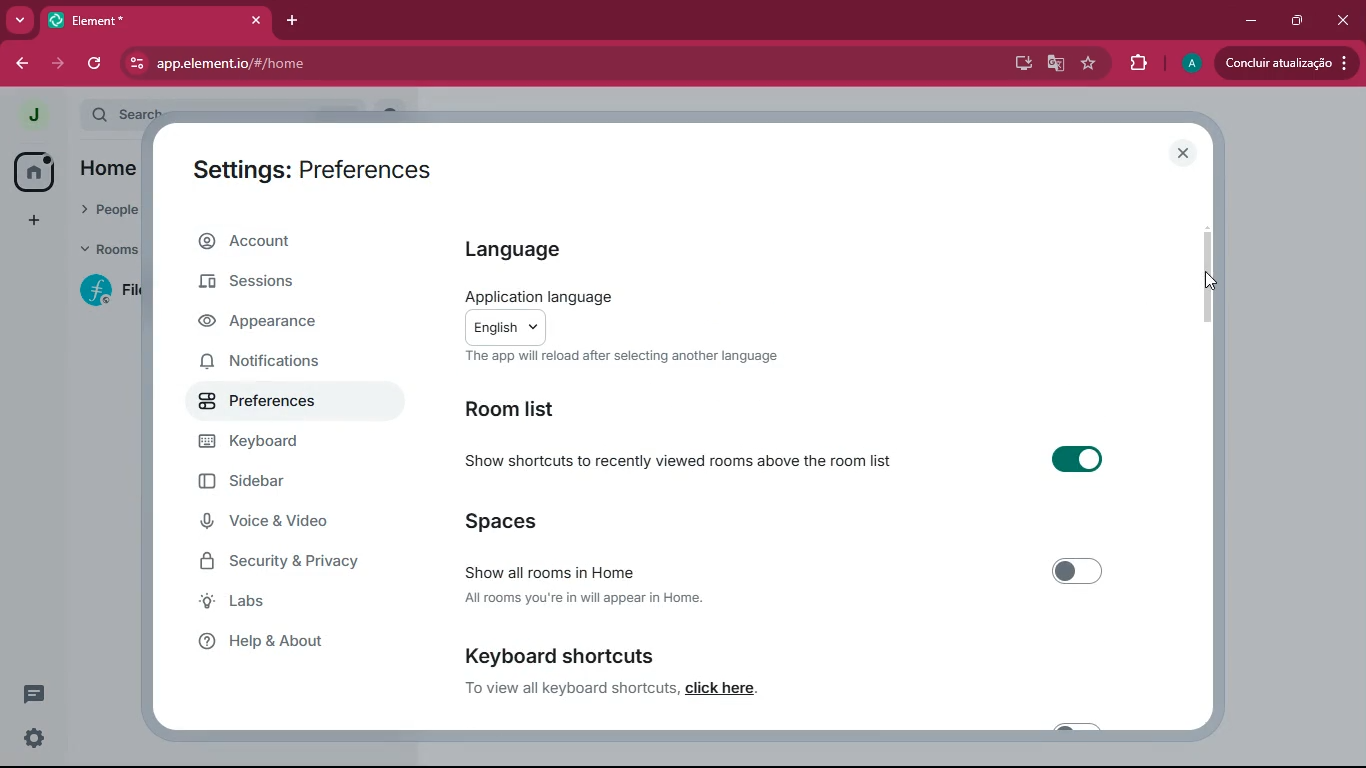 Image resolution: width=1366 pixels, height=768 pixels. What do you see at coordinates (554, 569) in the screenshot?
I see `show rooms` at bounding box center [554, 569].